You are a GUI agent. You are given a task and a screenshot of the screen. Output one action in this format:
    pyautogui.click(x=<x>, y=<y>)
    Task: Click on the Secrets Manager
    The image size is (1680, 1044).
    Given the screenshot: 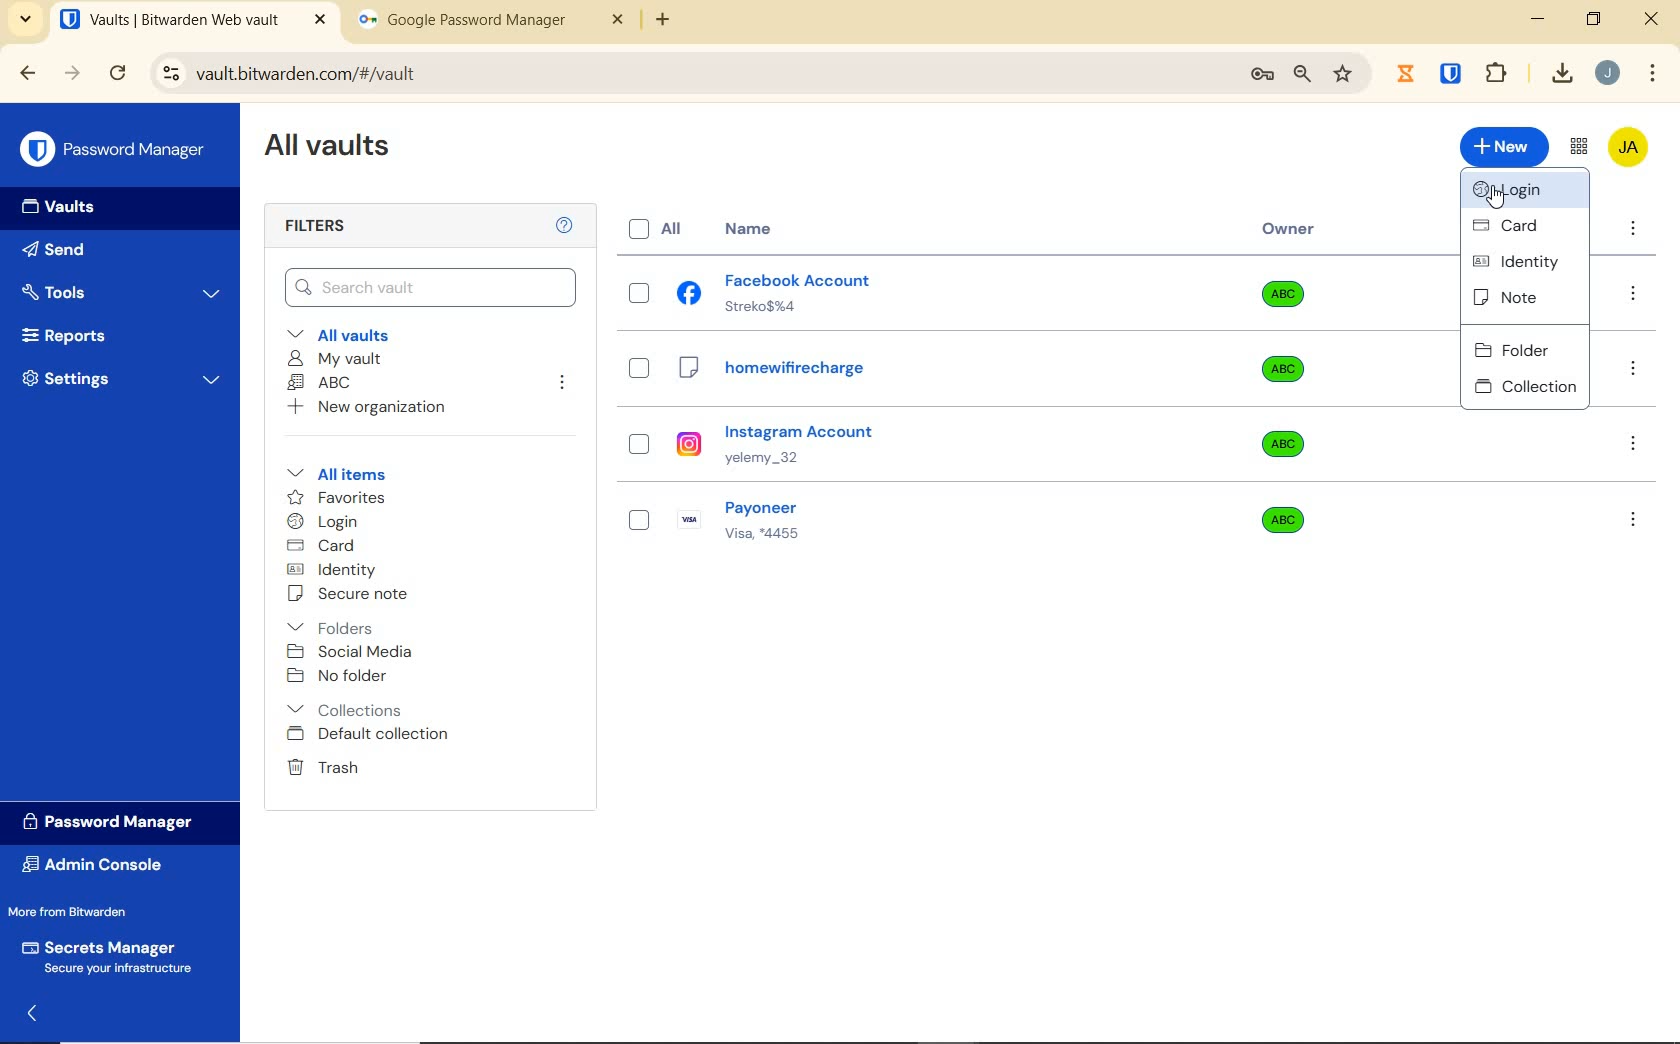 What is the action you would take?
    pyautogui.click(x=103, y=958)
    